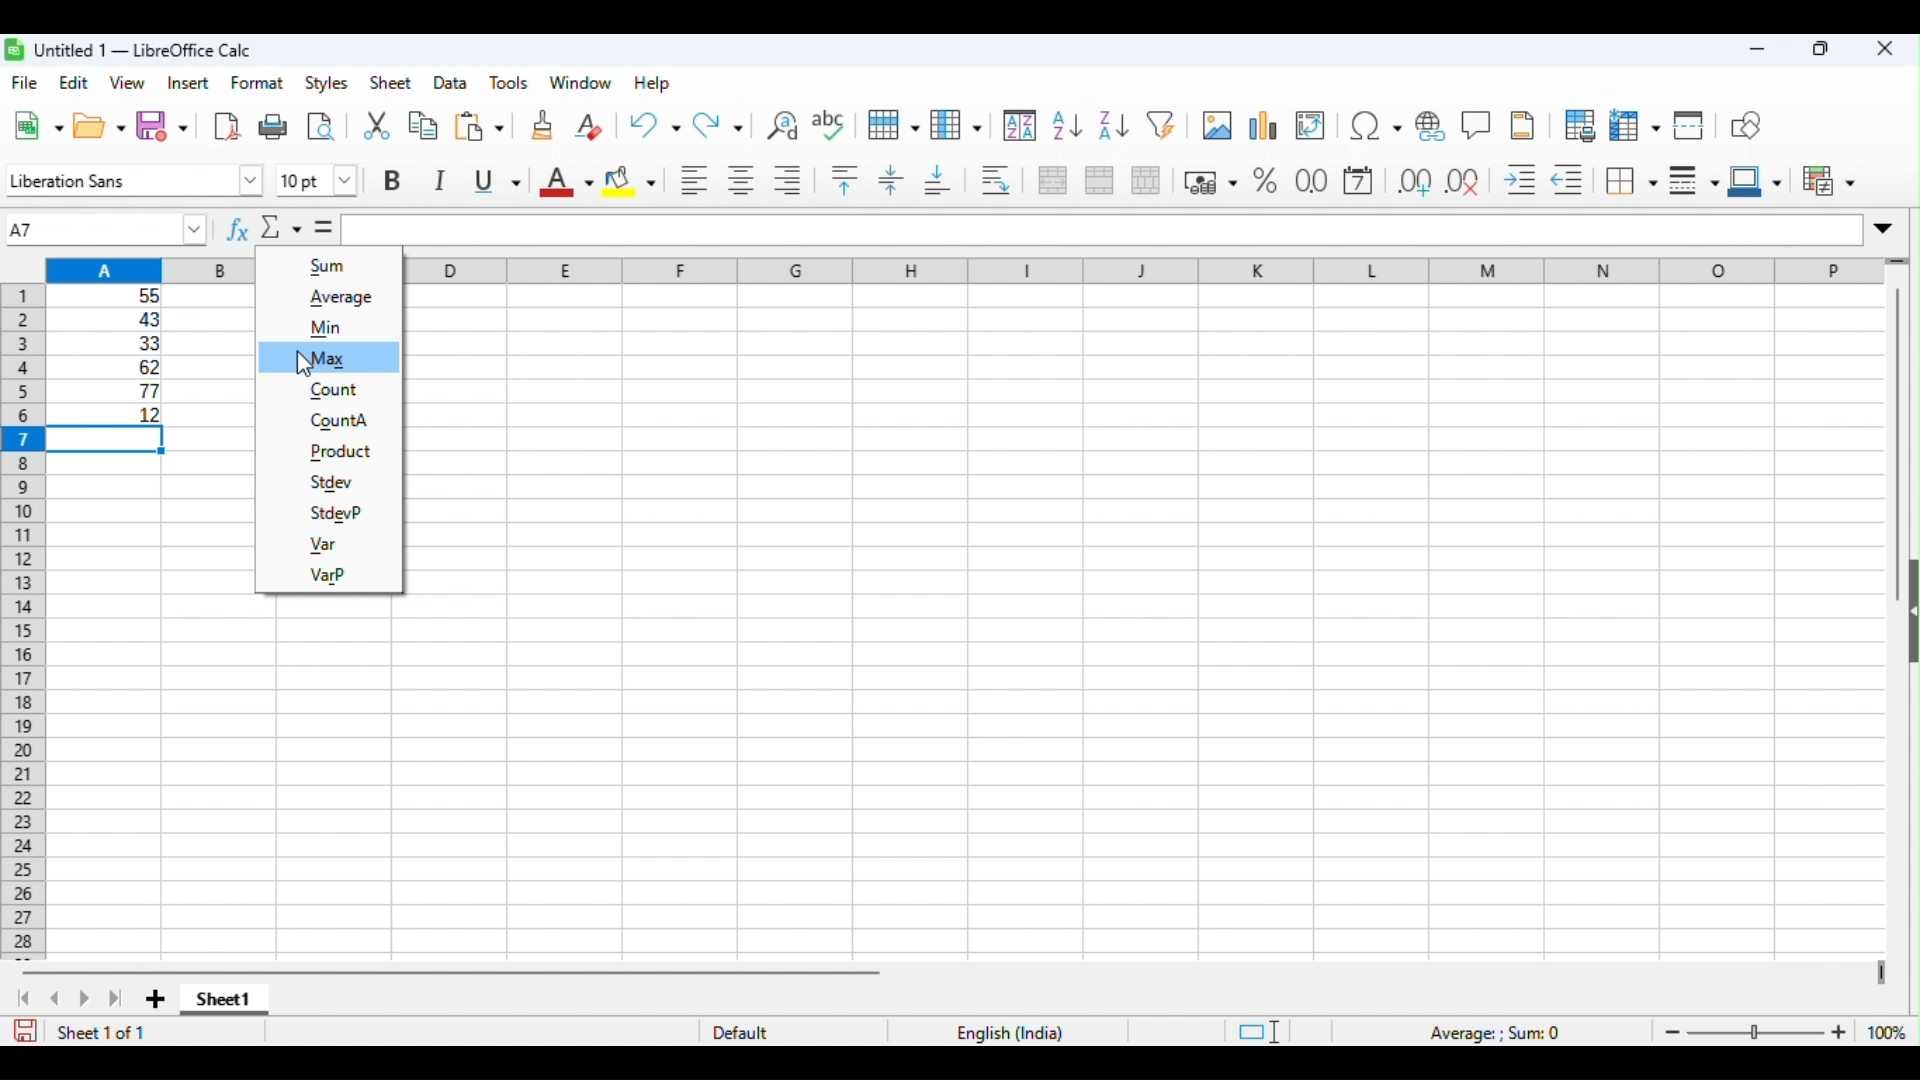 This screenshot has height=1080, width=1920. Describe the element at coordinates (832, 124) in the screenshot. I see `spelling` at that location.